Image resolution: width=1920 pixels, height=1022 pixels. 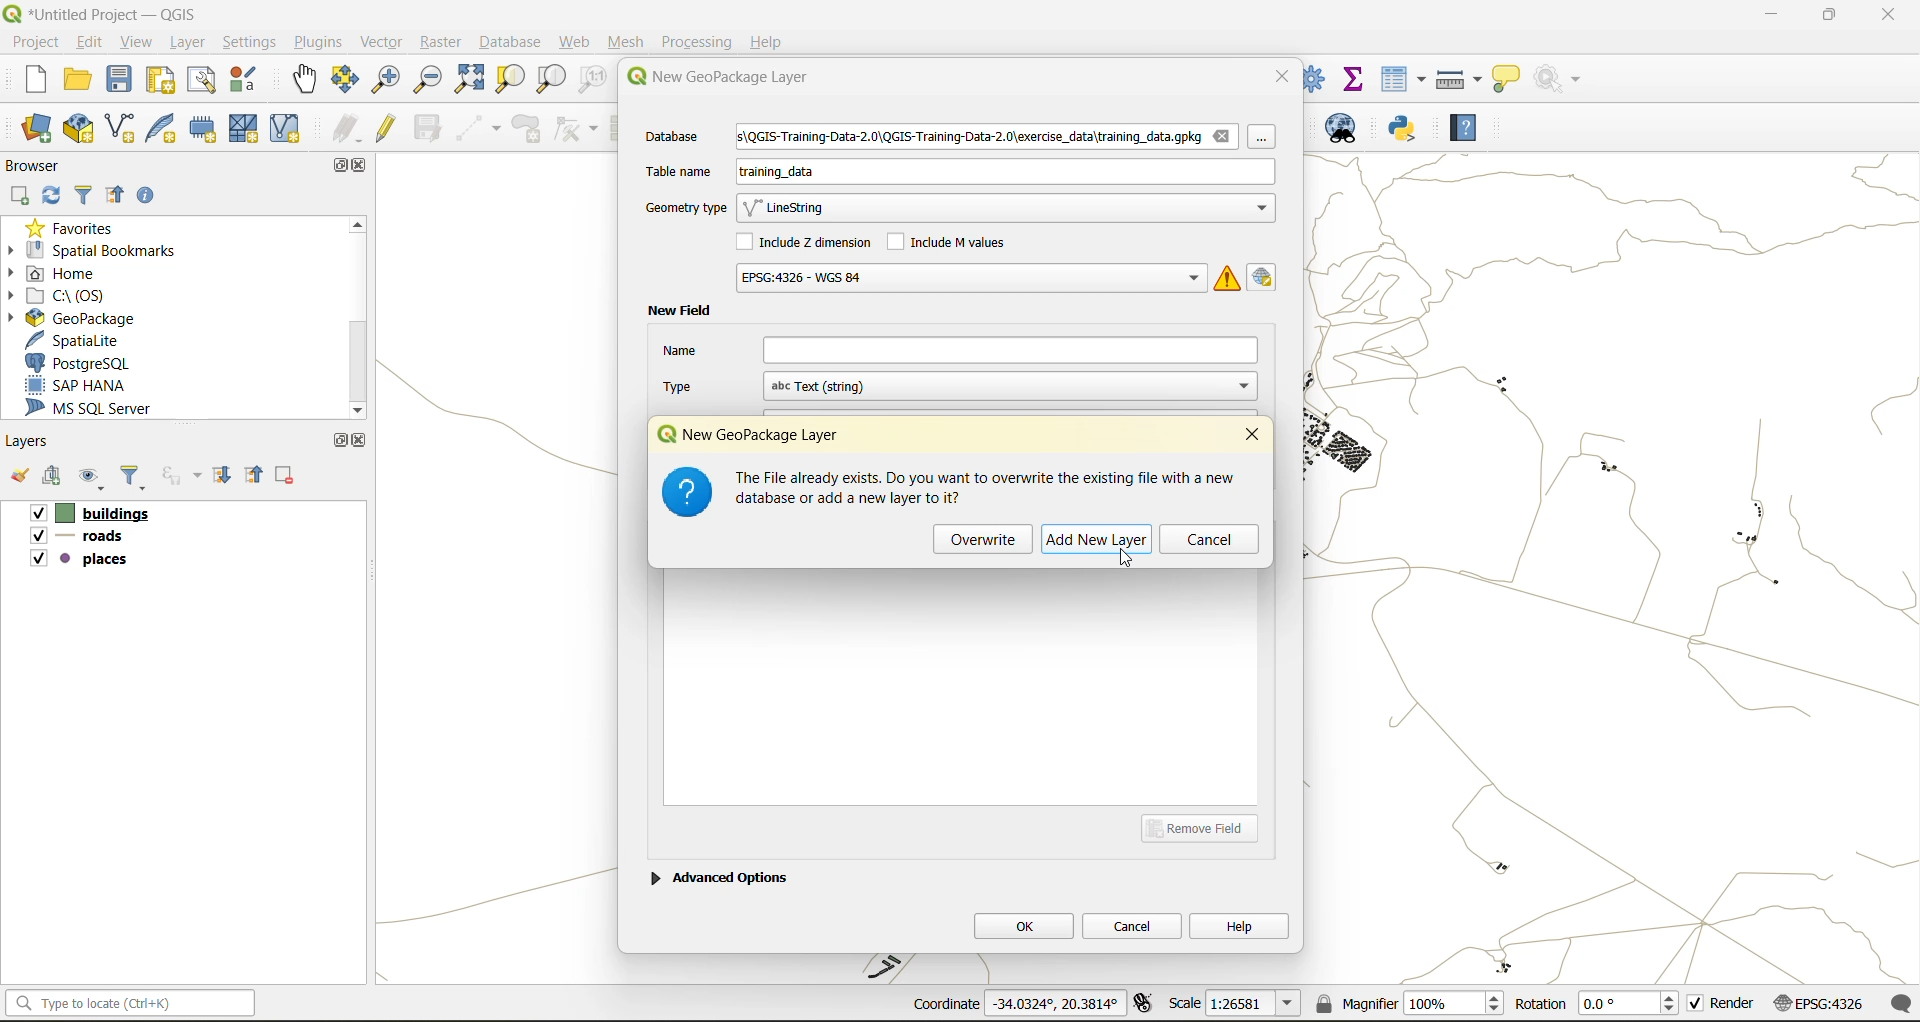 What do you see at coordinates (1823, 1004) in the screenshot?
I see `crs (EPSG:4326)` at bounding box center [1823, 1004].